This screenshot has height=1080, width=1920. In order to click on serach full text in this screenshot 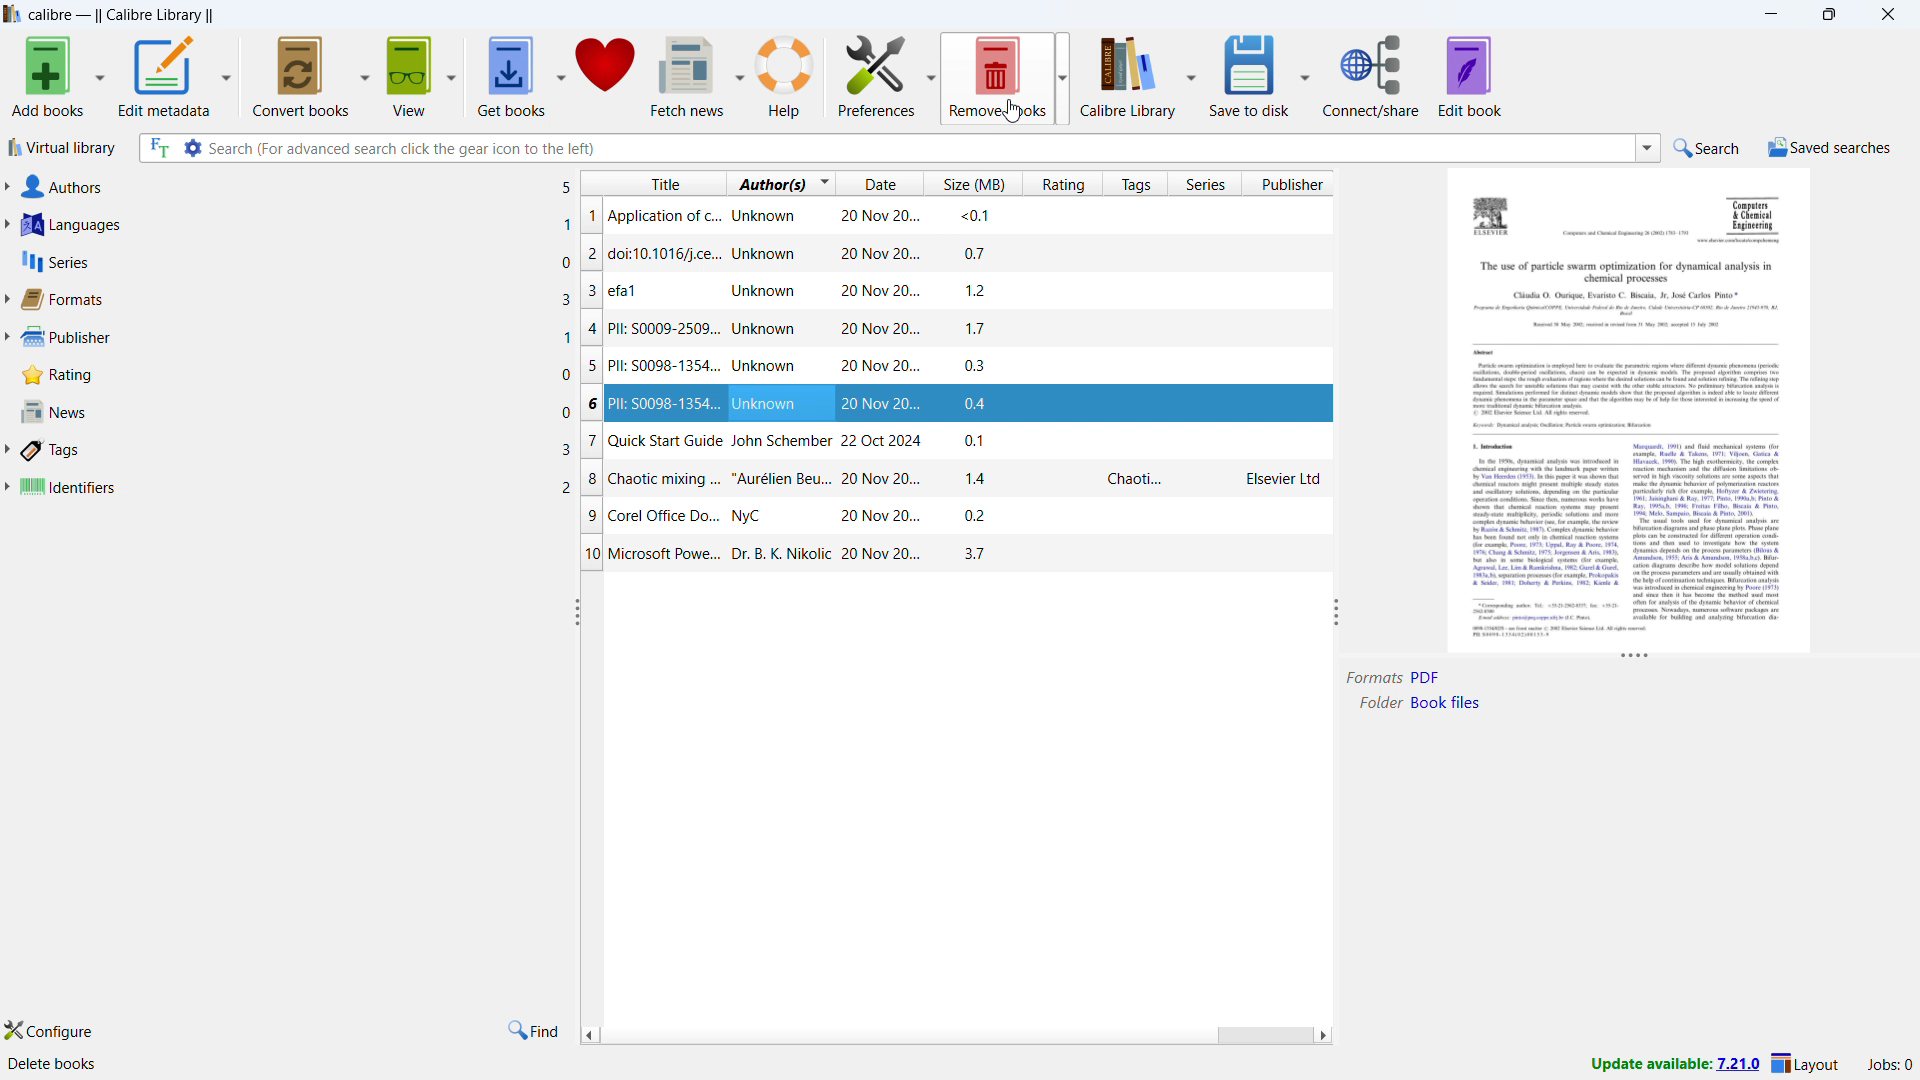, I will do `click(156, 149)`.